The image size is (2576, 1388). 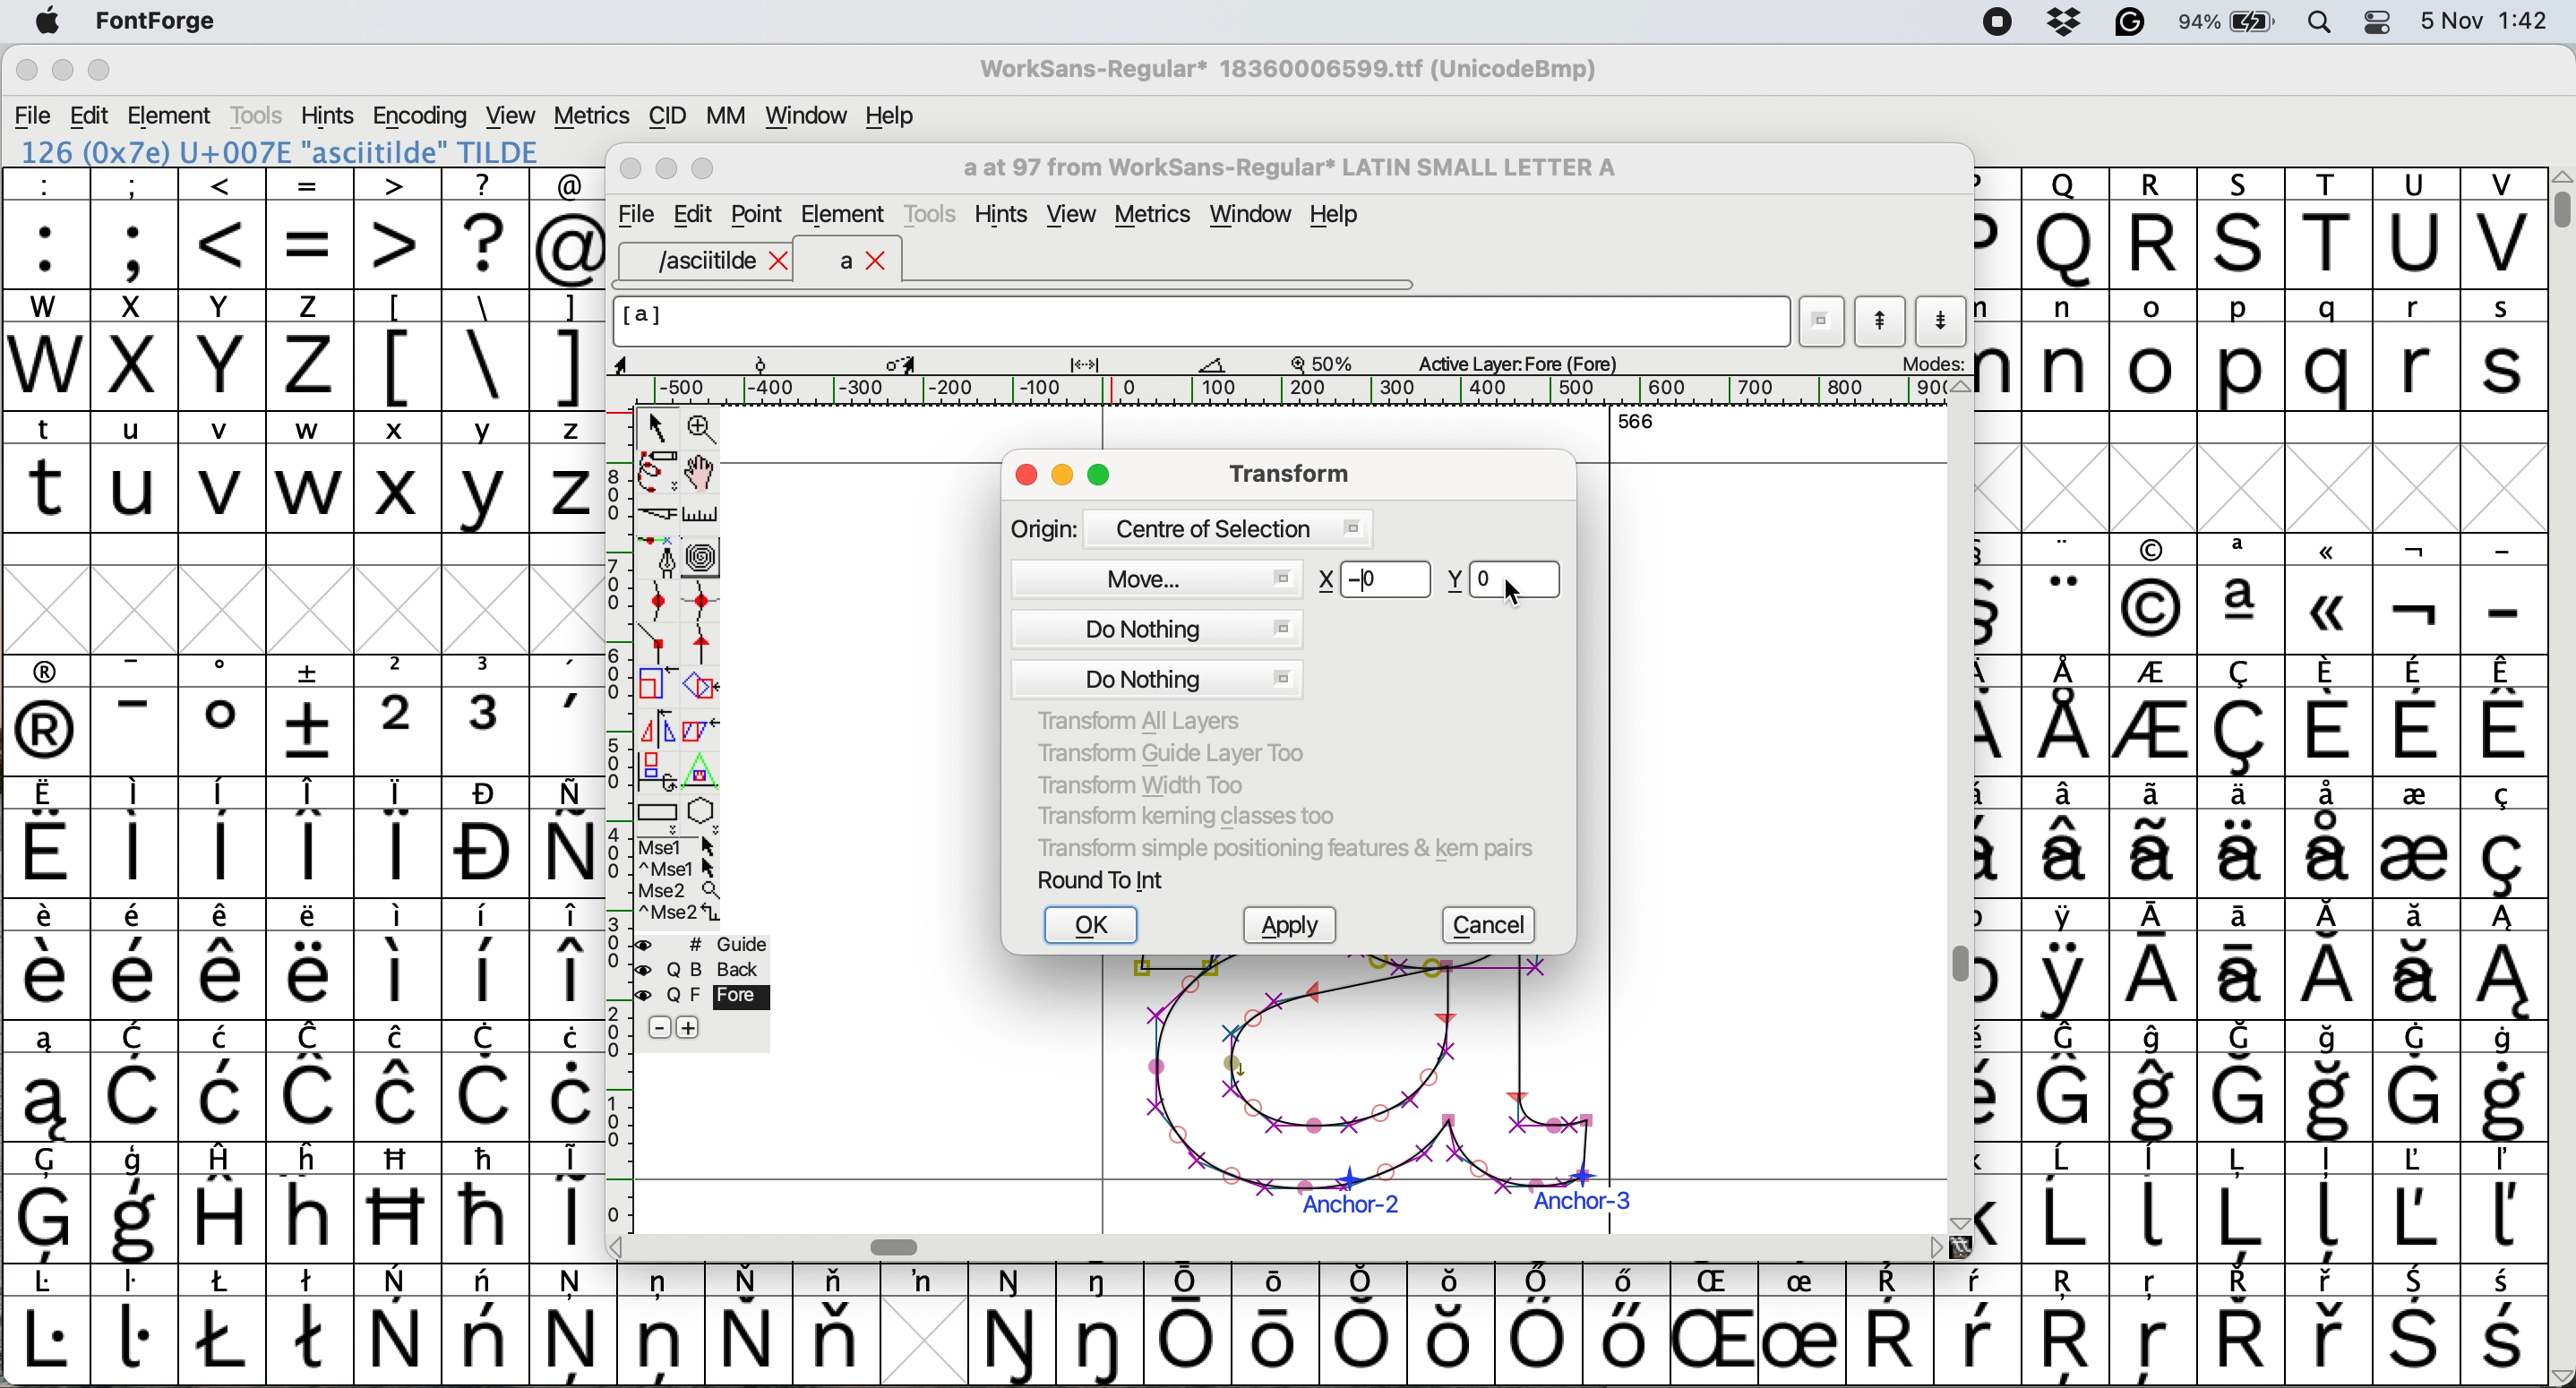 What do you see at coordinates (310, 349) in the screenshot?
I see `z` at bounding box center [310, 349].